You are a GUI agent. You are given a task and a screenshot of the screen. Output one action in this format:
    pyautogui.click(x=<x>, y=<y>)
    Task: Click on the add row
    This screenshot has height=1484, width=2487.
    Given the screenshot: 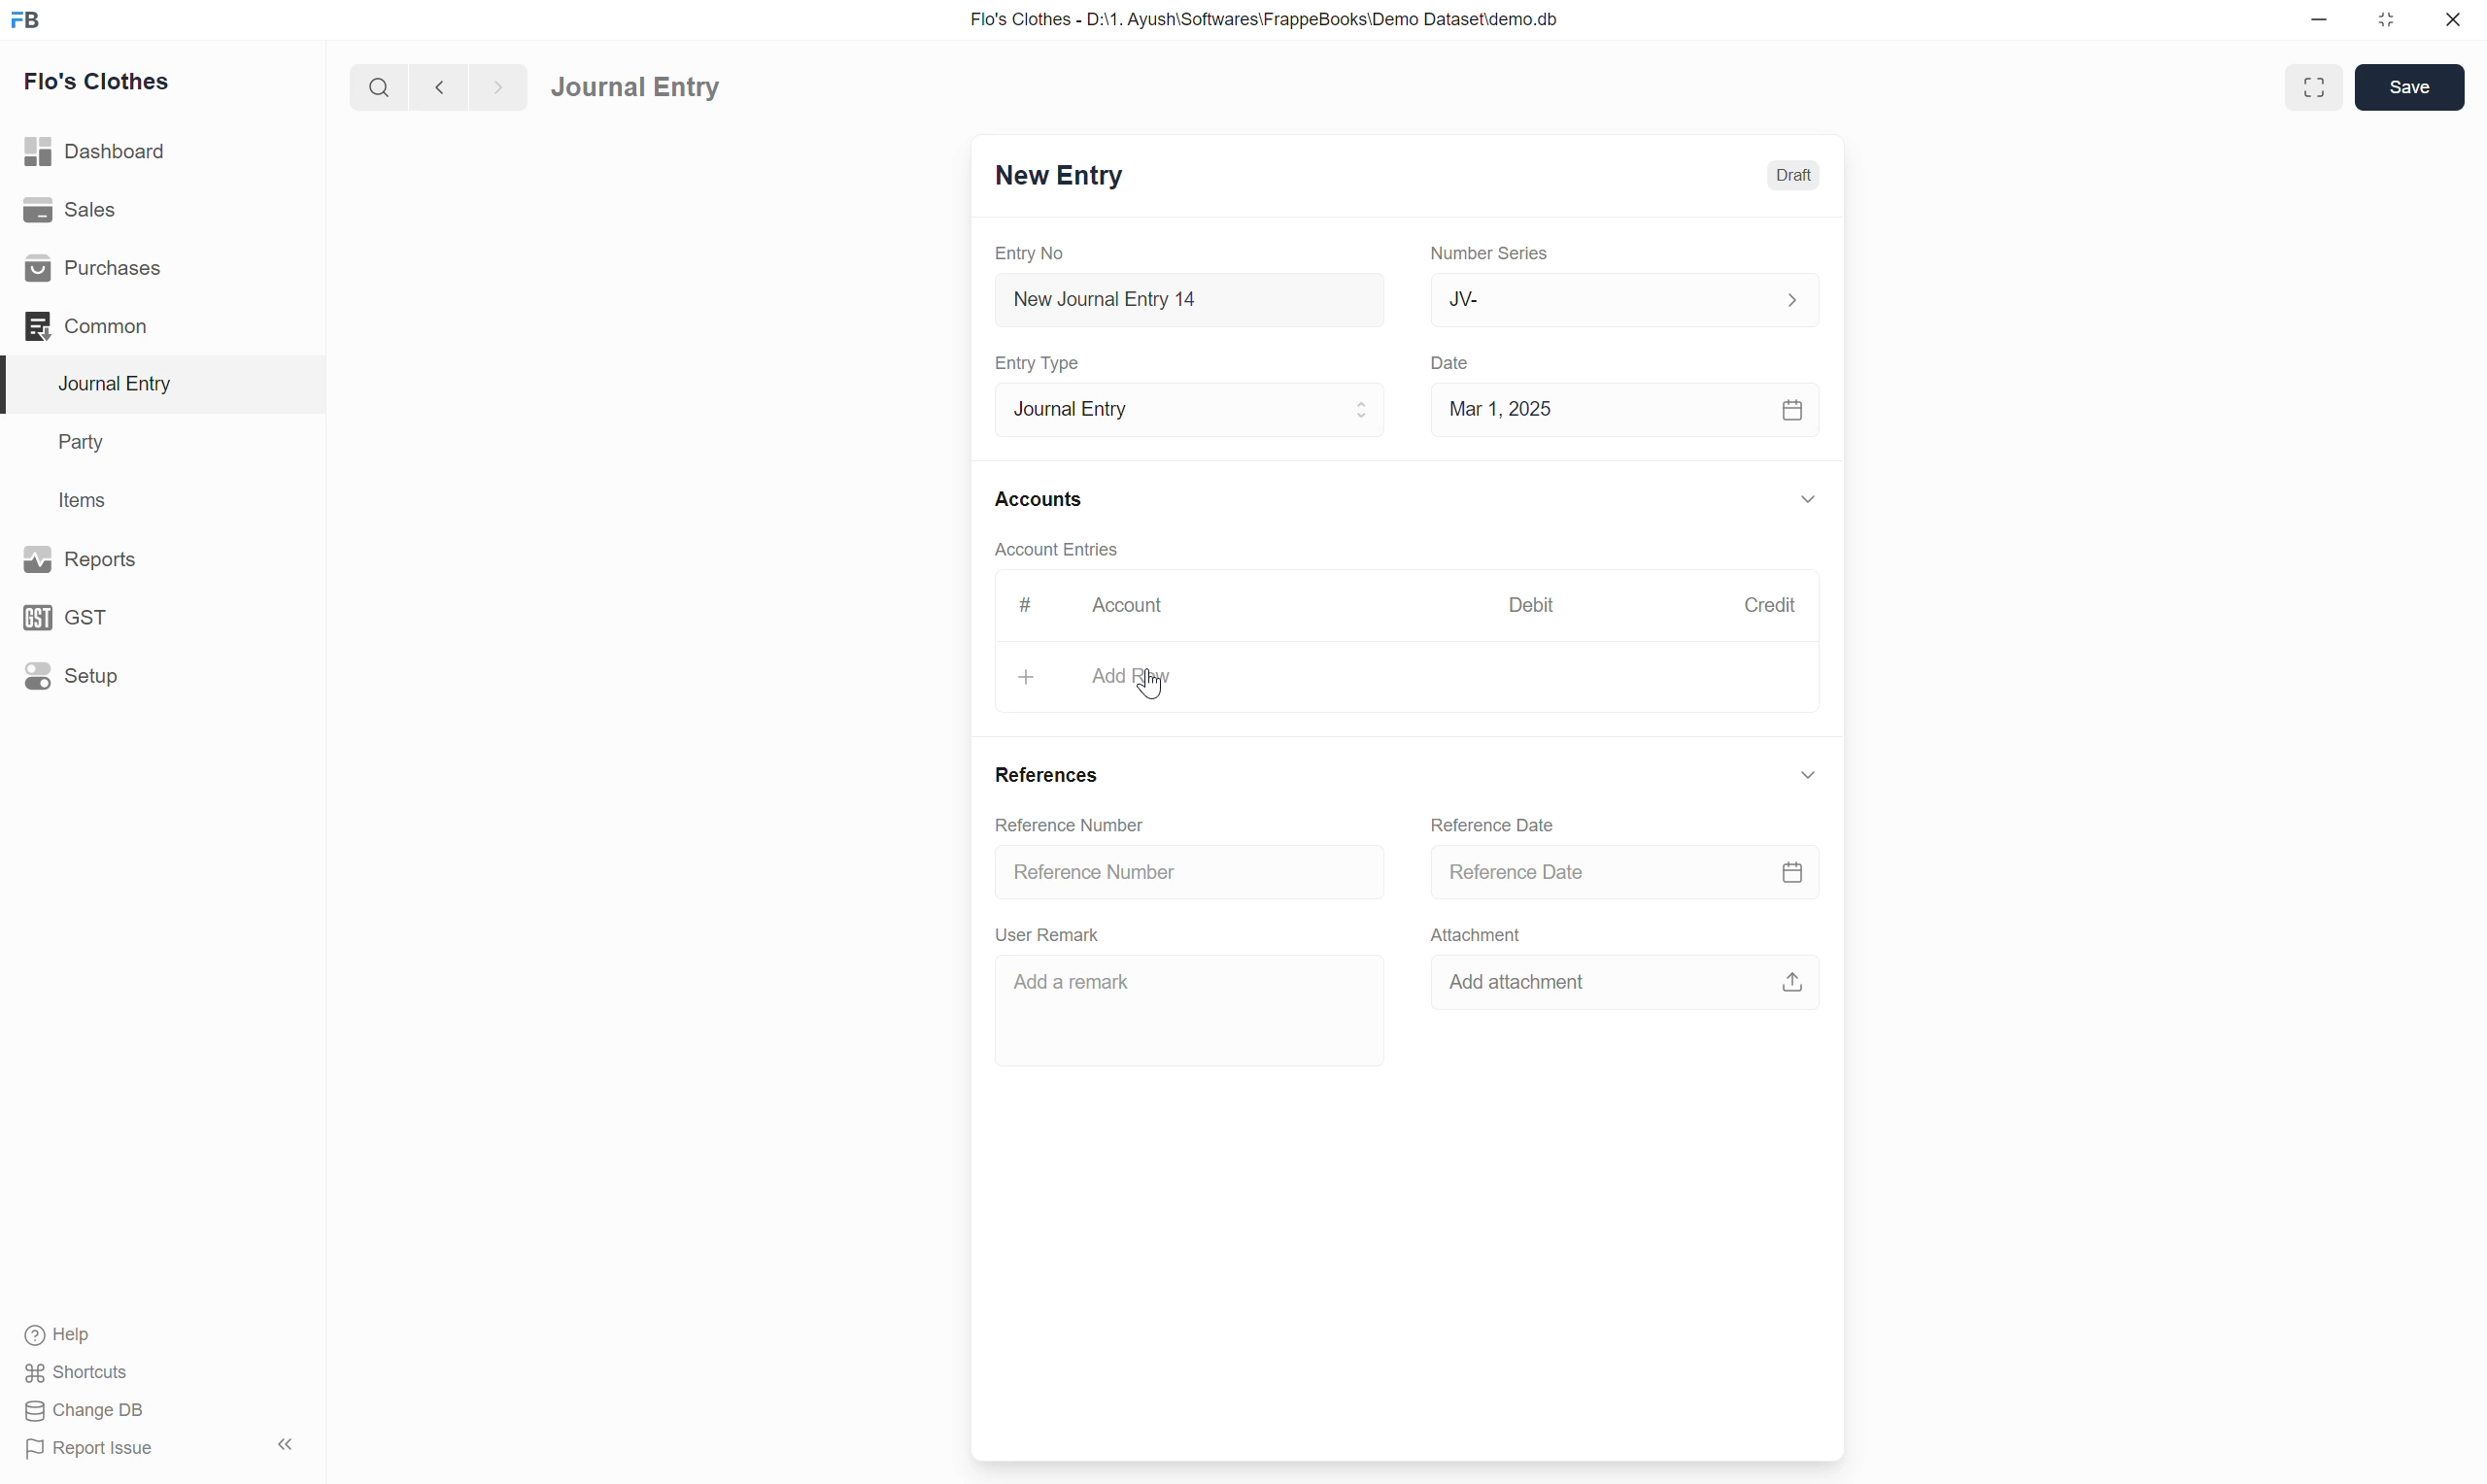 What is the action you would take?
    pyautogui.click(x=1197, y=676)
    